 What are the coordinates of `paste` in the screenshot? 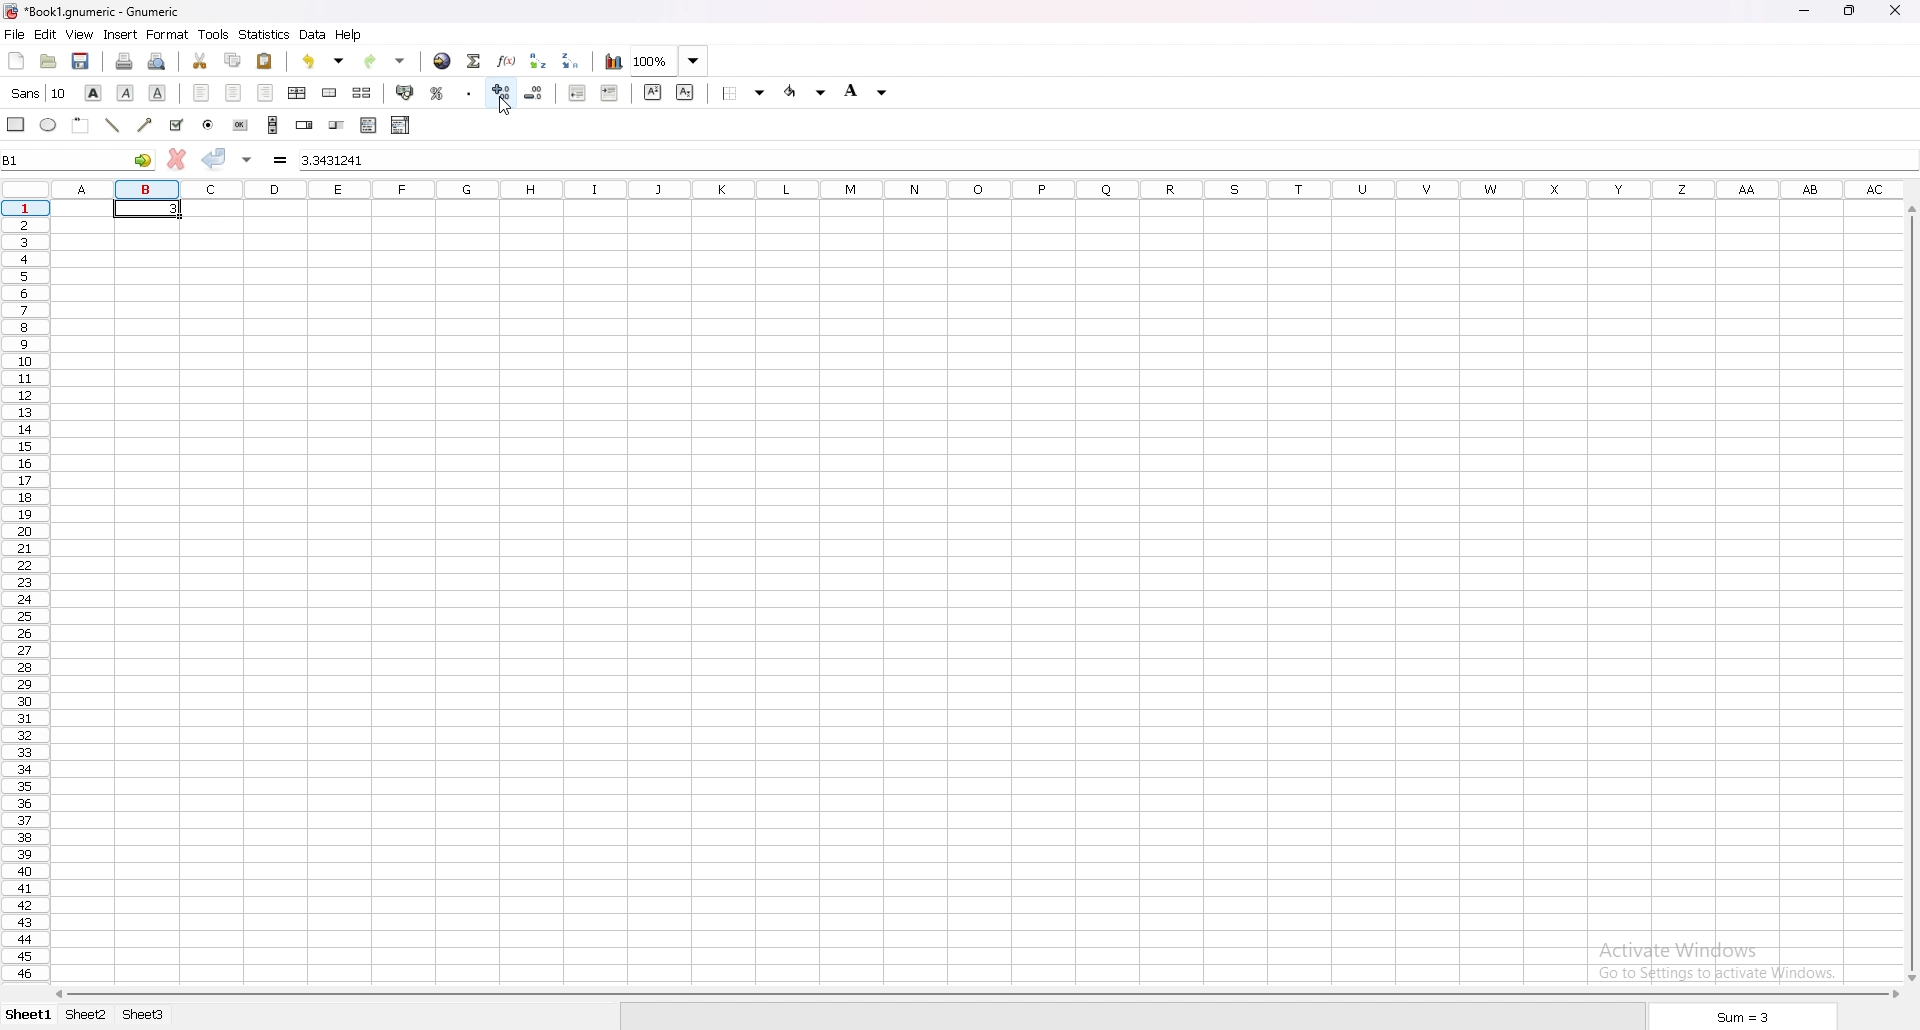 It's located at (266, 62).